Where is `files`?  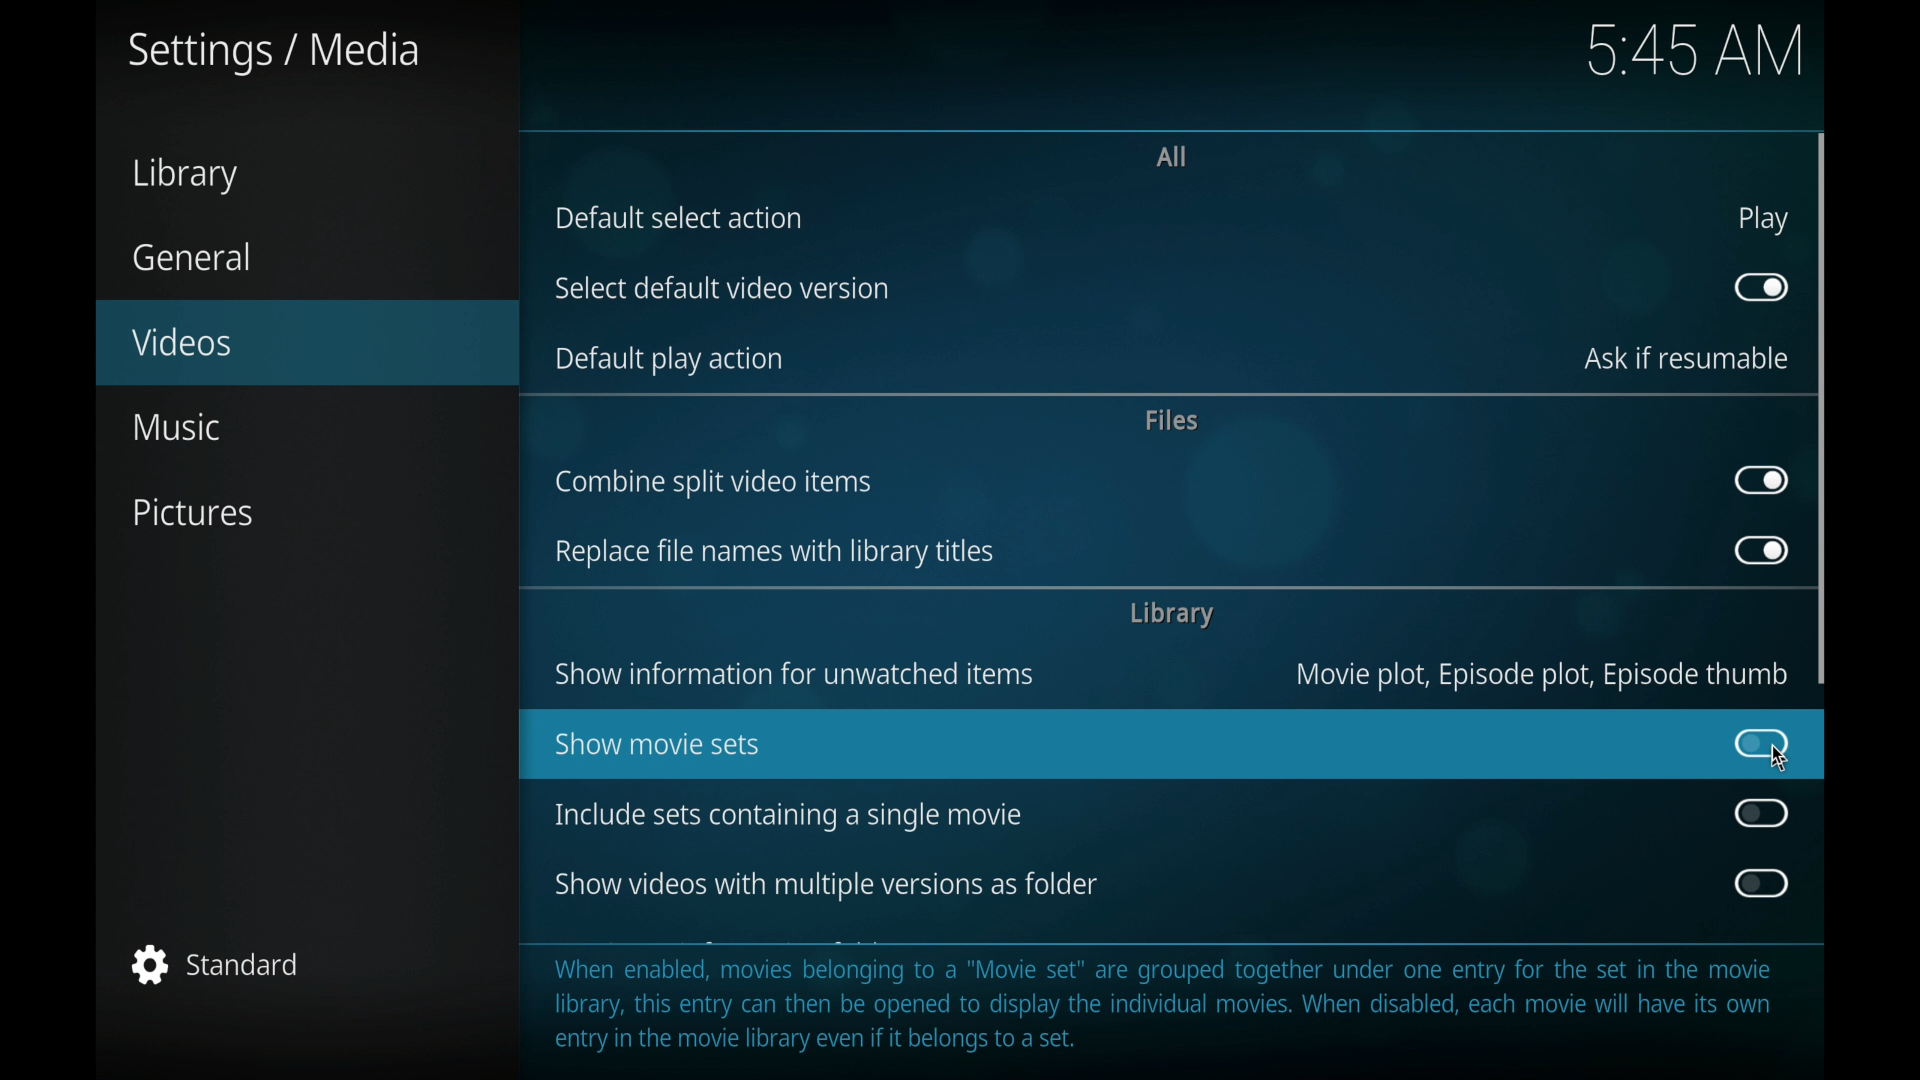
files is located at coordinates (1170, 421).